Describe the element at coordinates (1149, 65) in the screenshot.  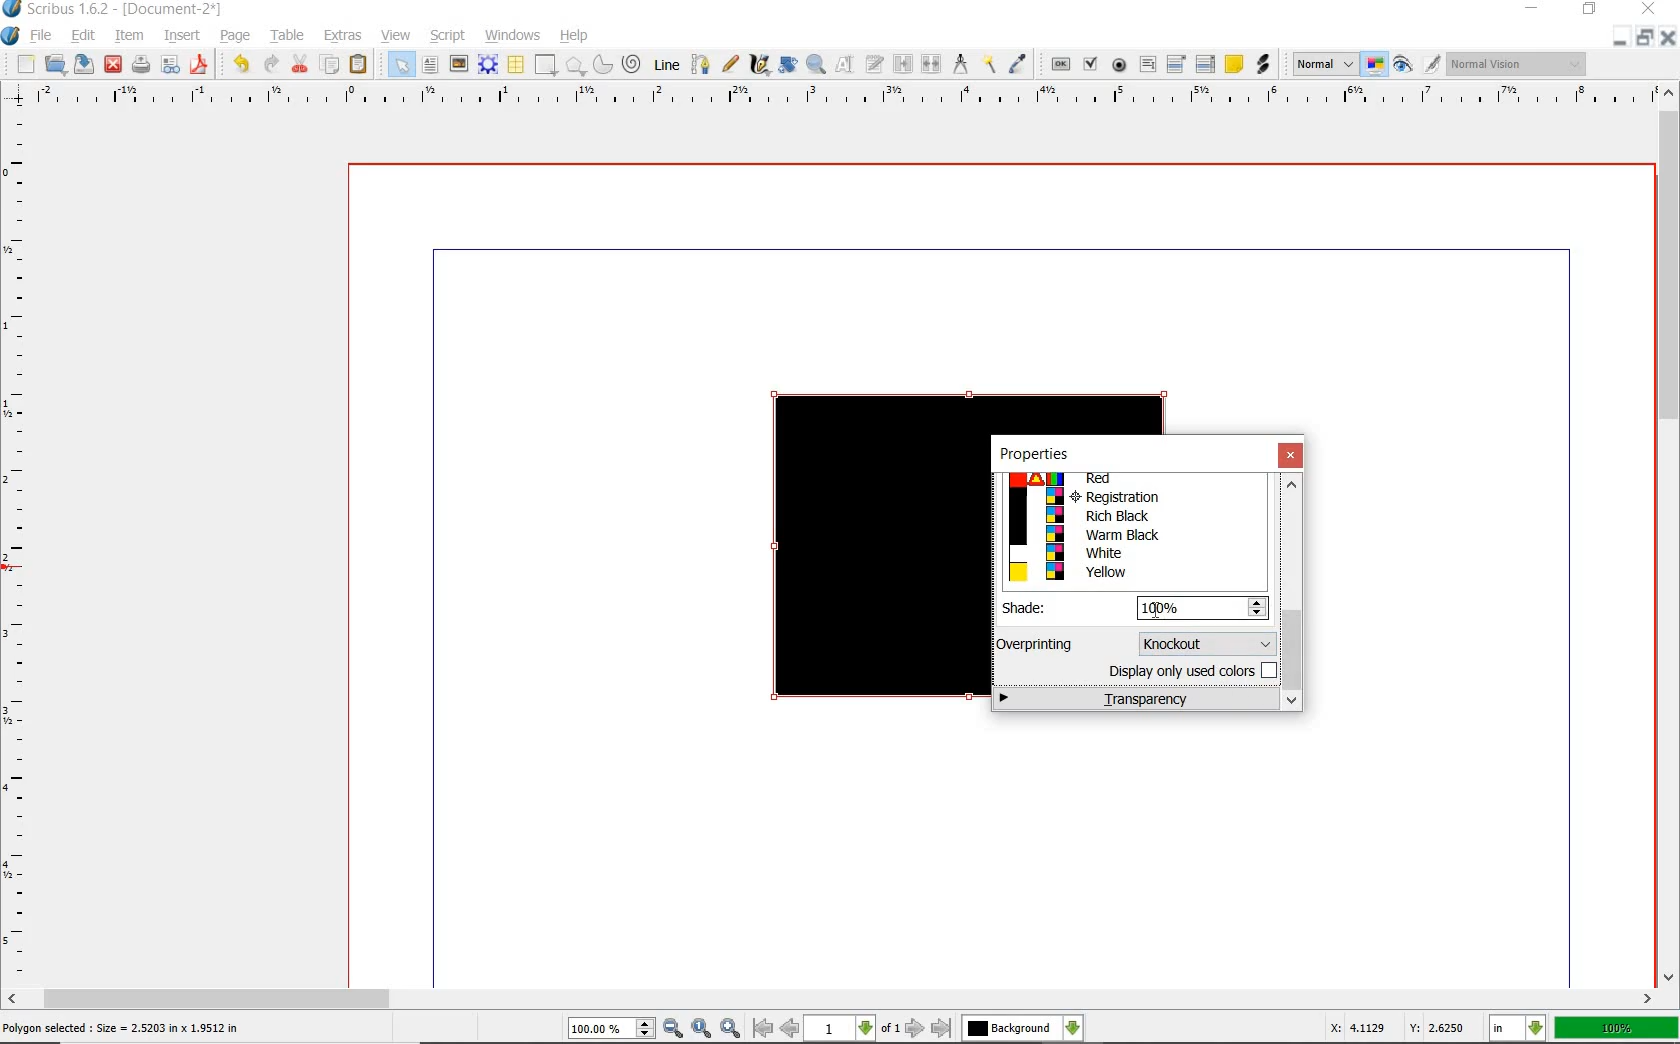
I see `pdf text field` at that location.